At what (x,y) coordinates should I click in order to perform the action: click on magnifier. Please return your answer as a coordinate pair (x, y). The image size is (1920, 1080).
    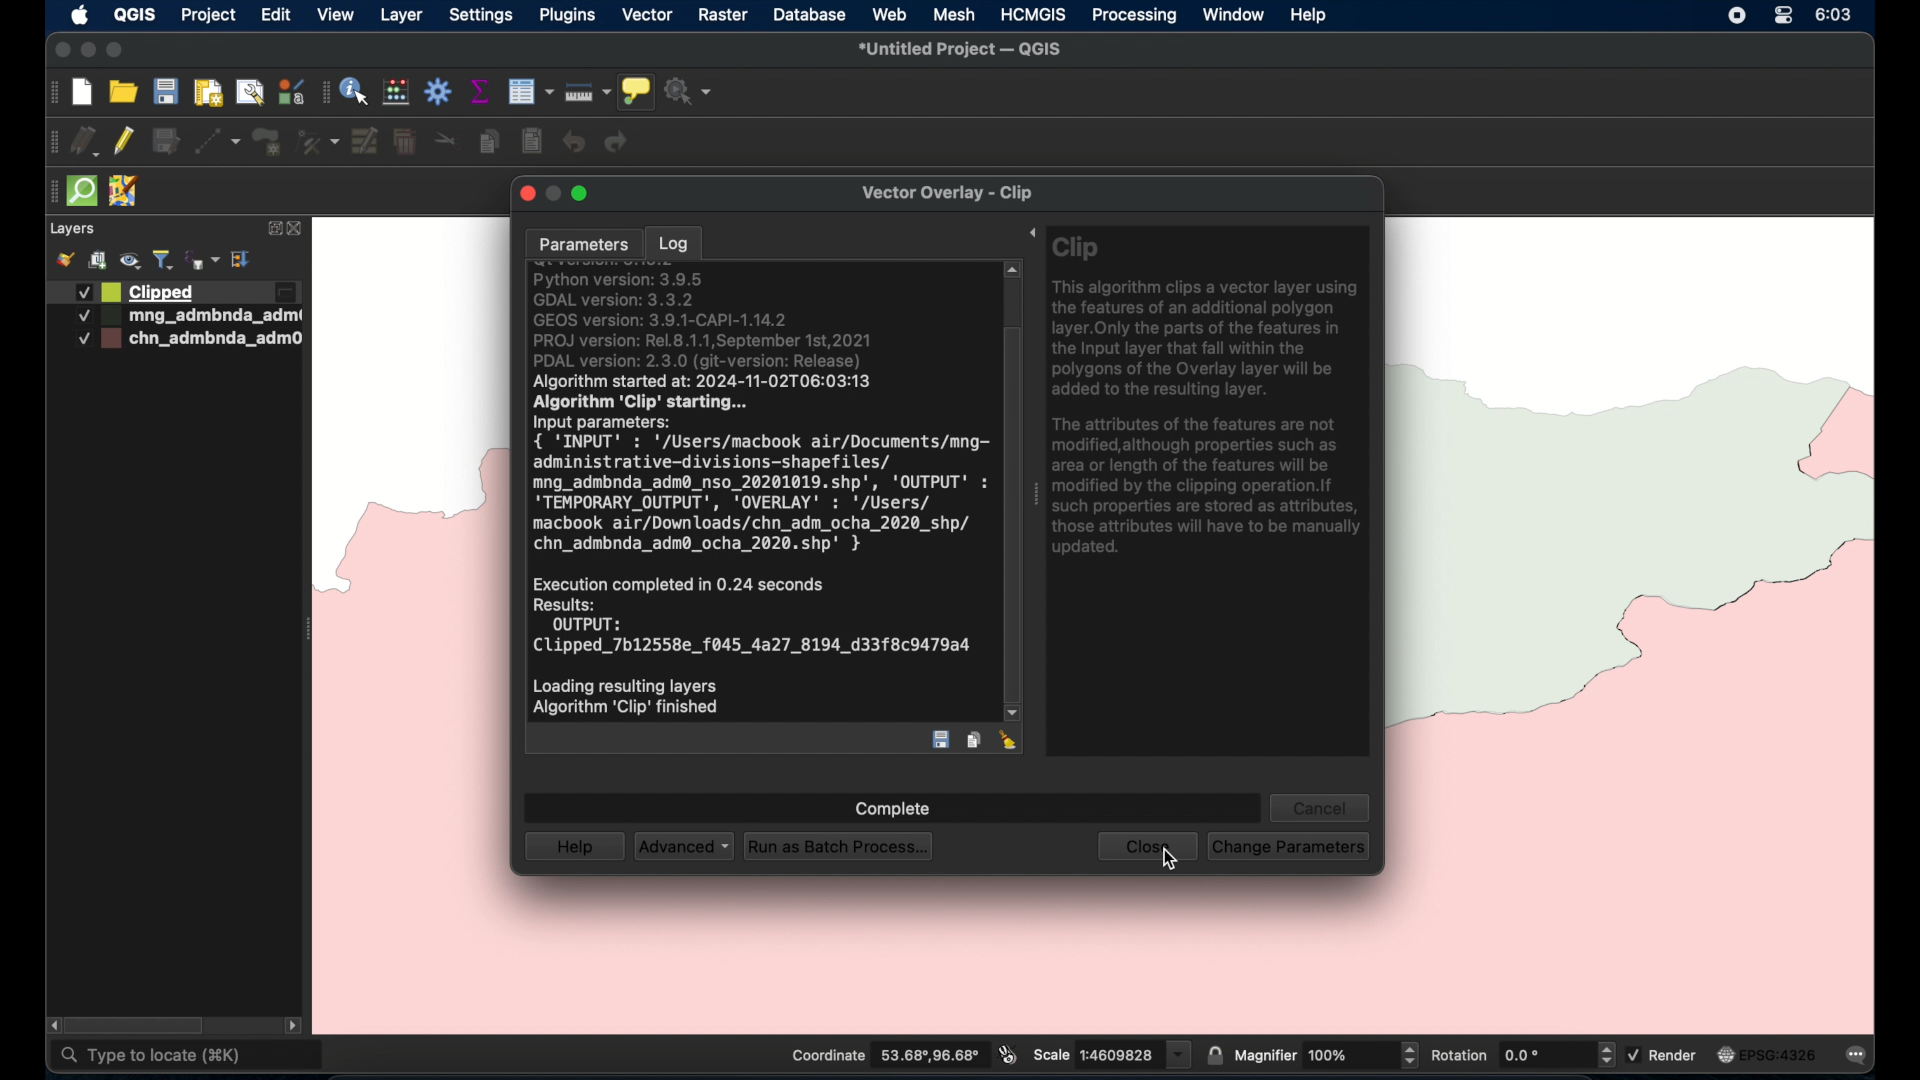
    Looking at the image, I should click on (1326, 1054).